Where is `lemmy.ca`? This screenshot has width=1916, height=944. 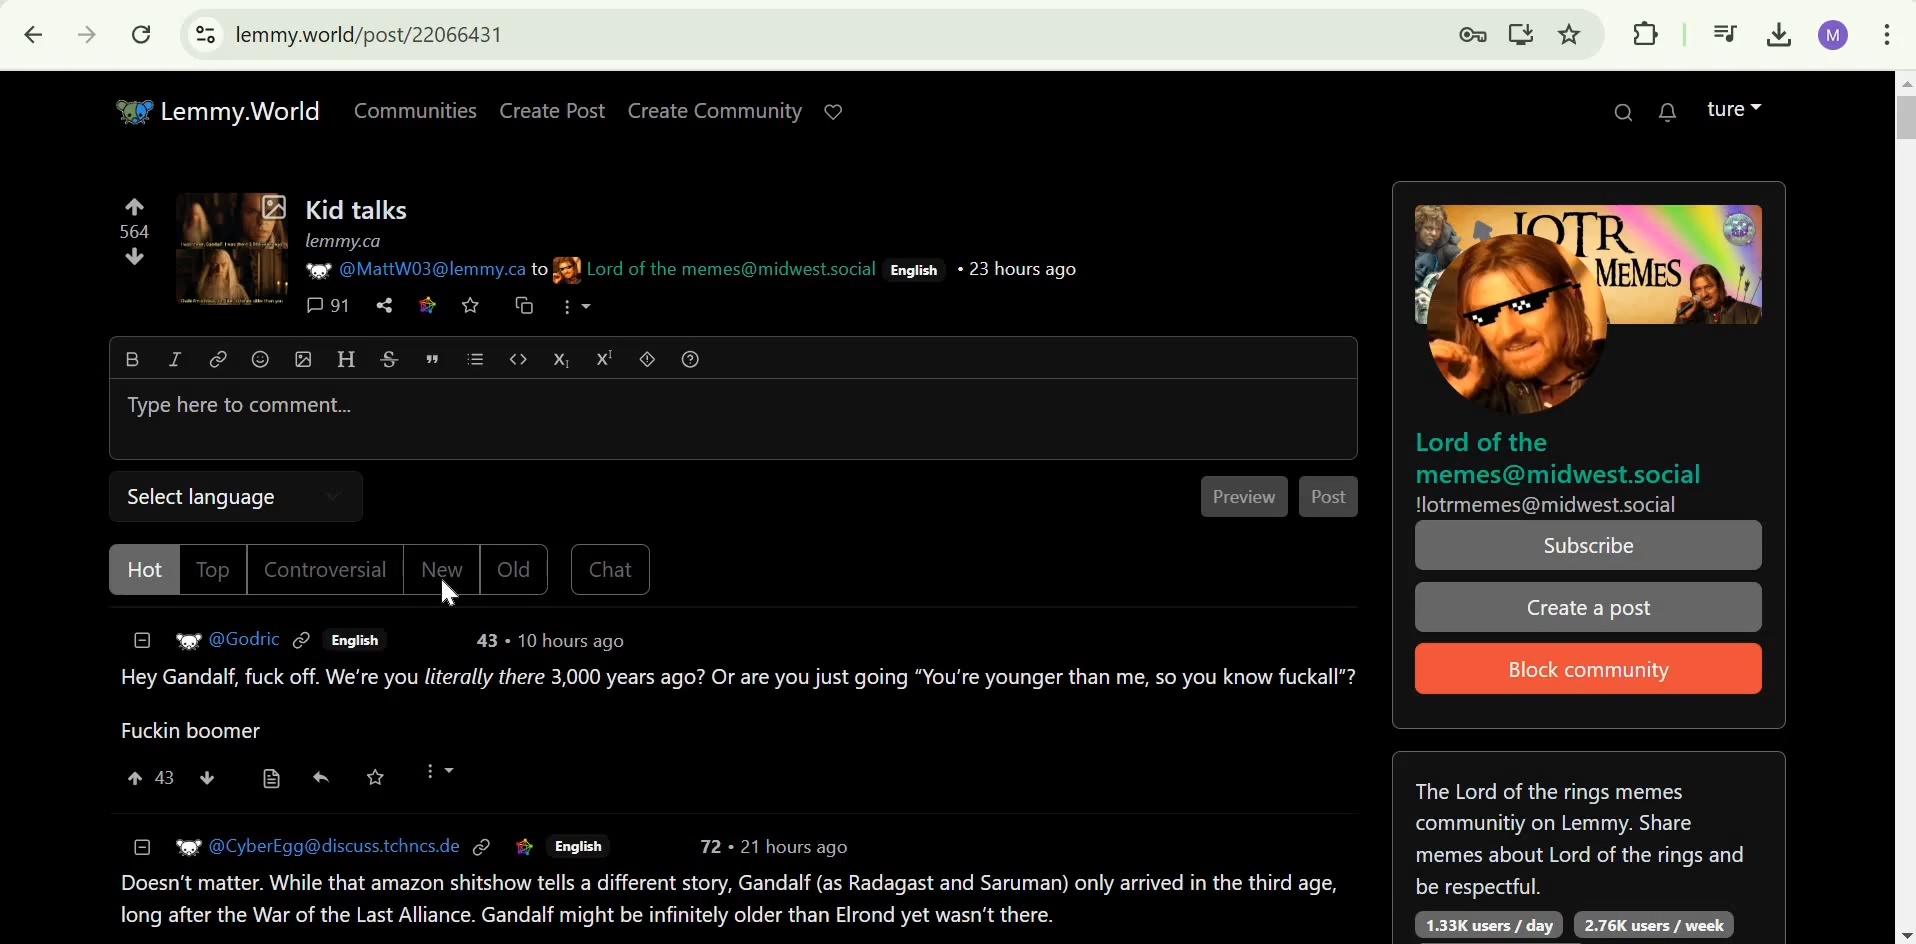 lemmy.ca is located at coordinates (343, 241).